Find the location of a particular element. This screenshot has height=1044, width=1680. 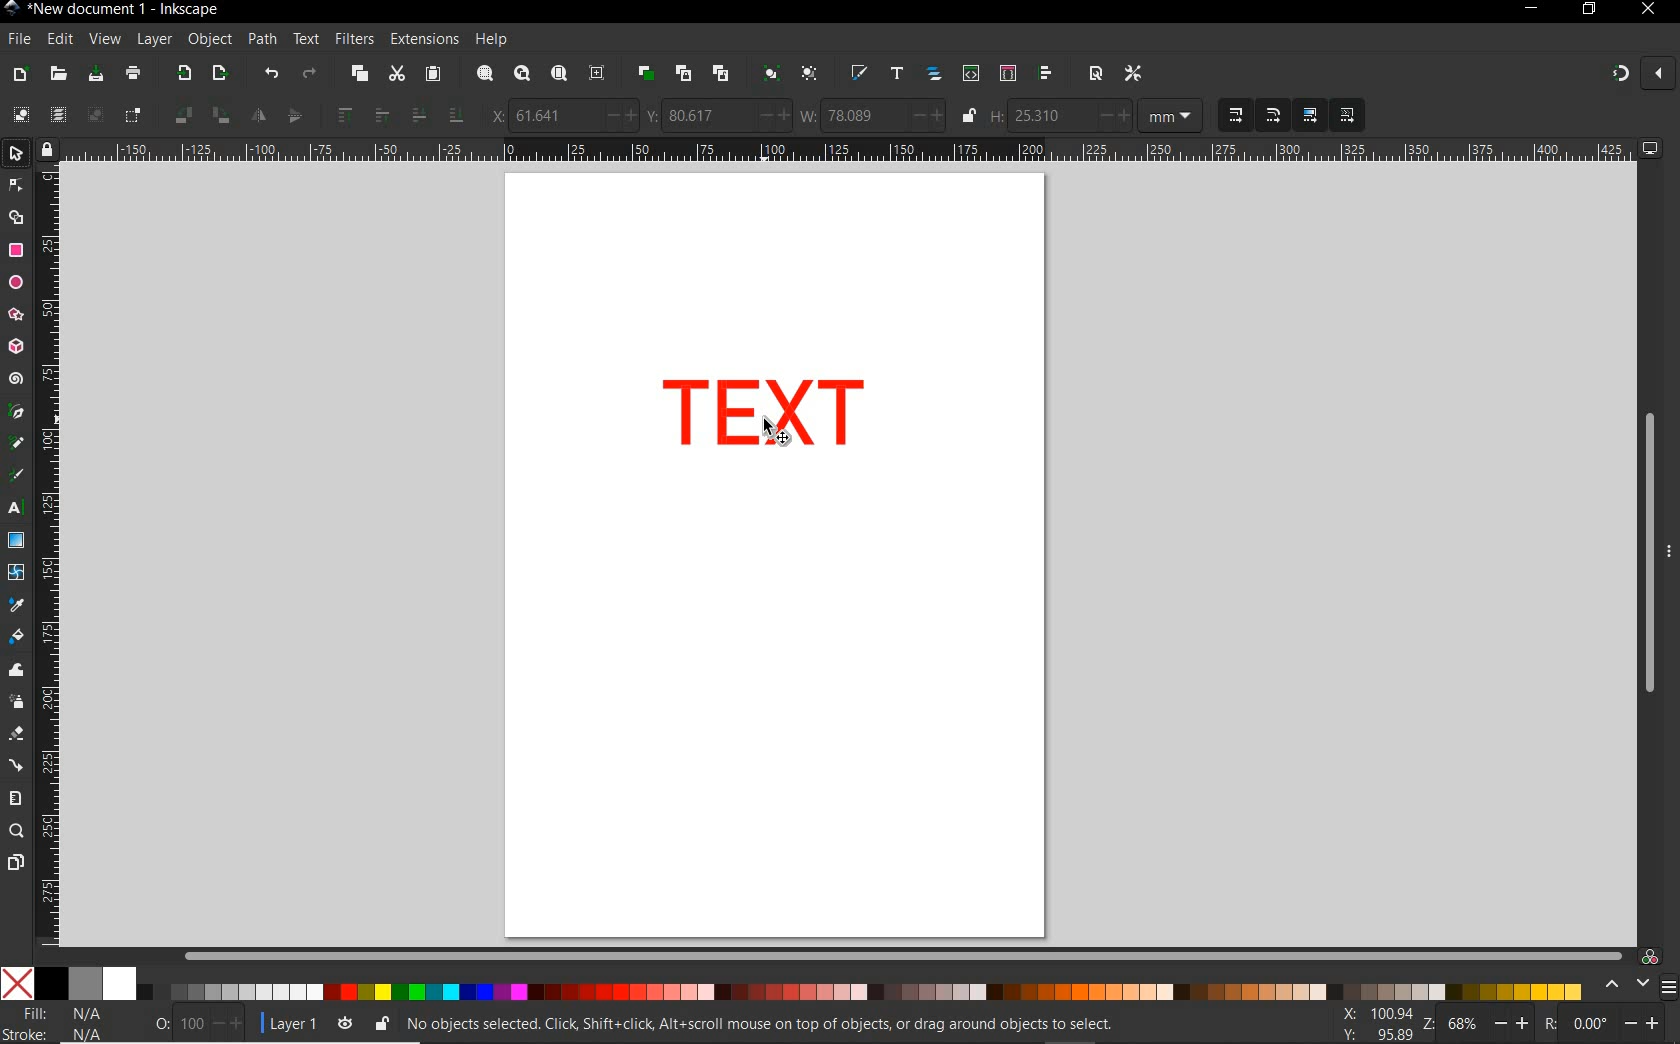

RESTORE DOWN is located at coordinates (1588, 10).